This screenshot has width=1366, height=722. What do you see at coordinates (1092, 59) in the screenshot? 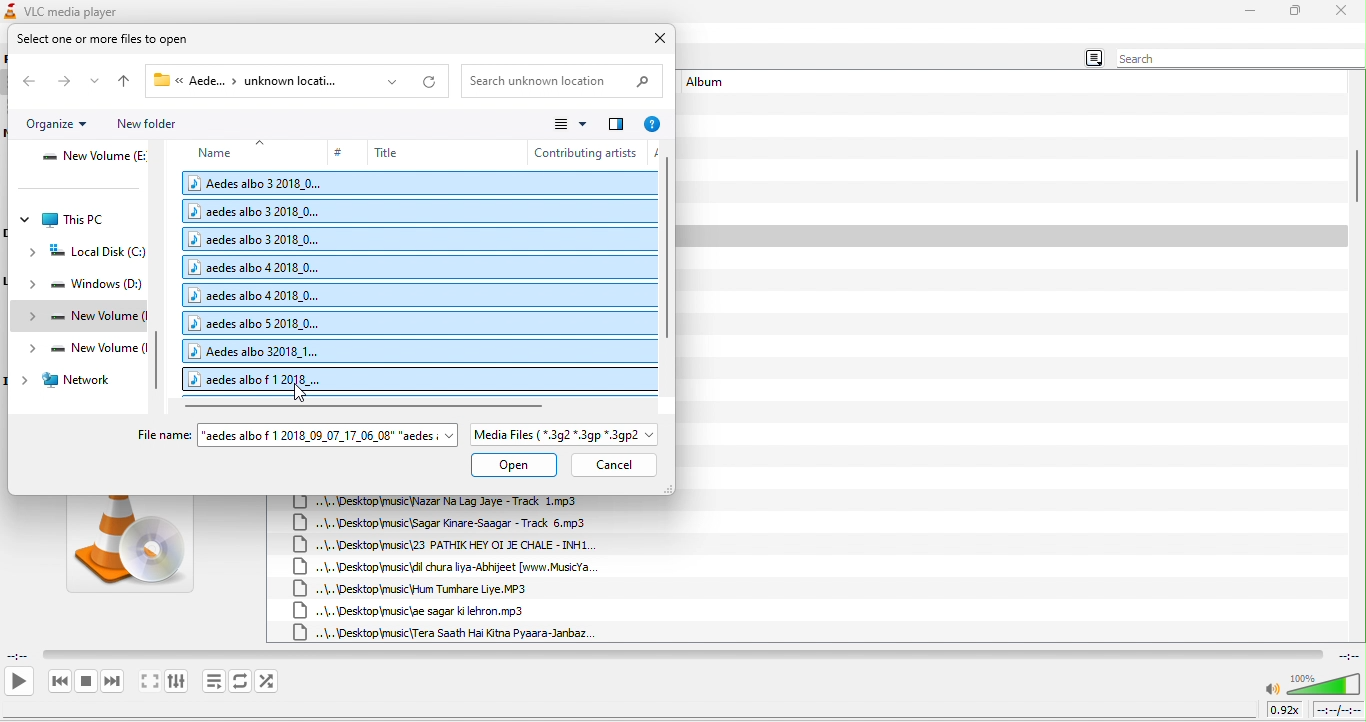
I see `menu` at bounding box center [1092, 59].